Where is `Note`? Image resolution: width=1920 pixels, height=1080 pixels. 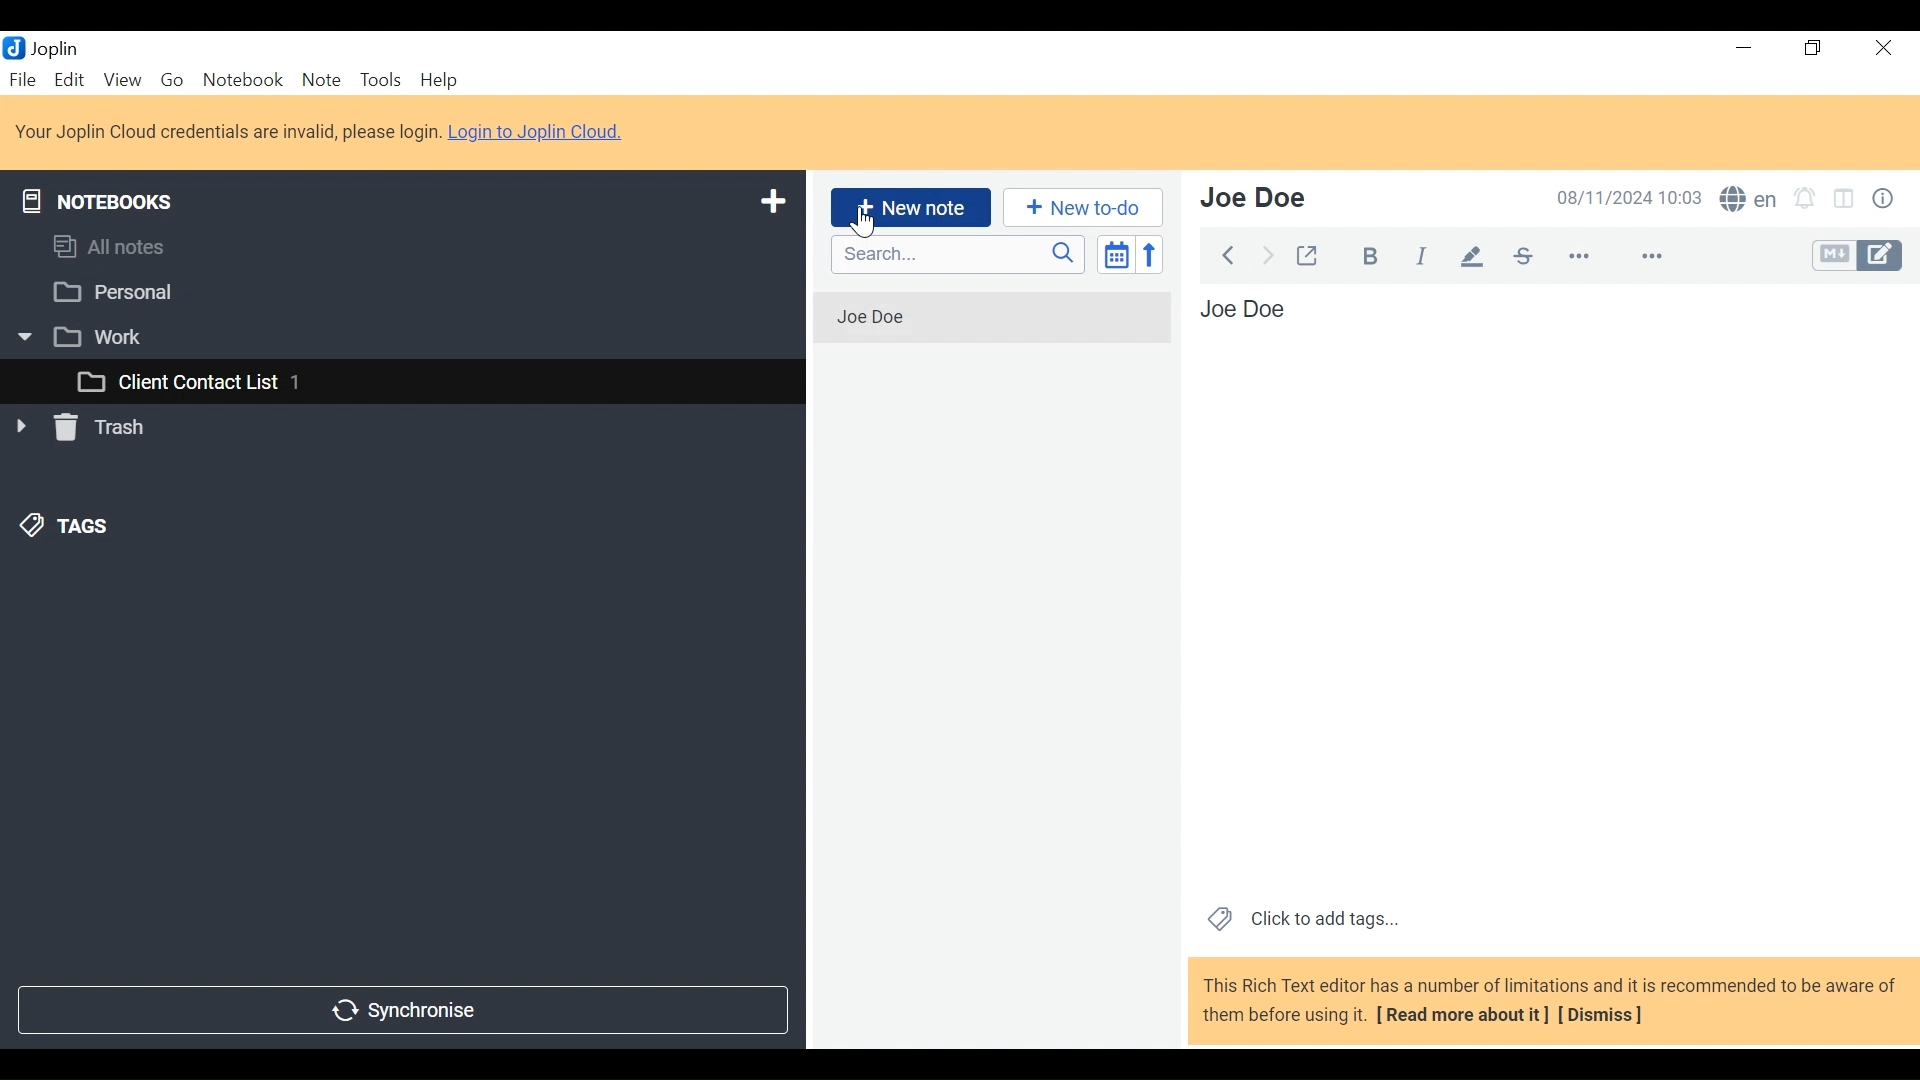 Note is located at coordinates (321, 81).